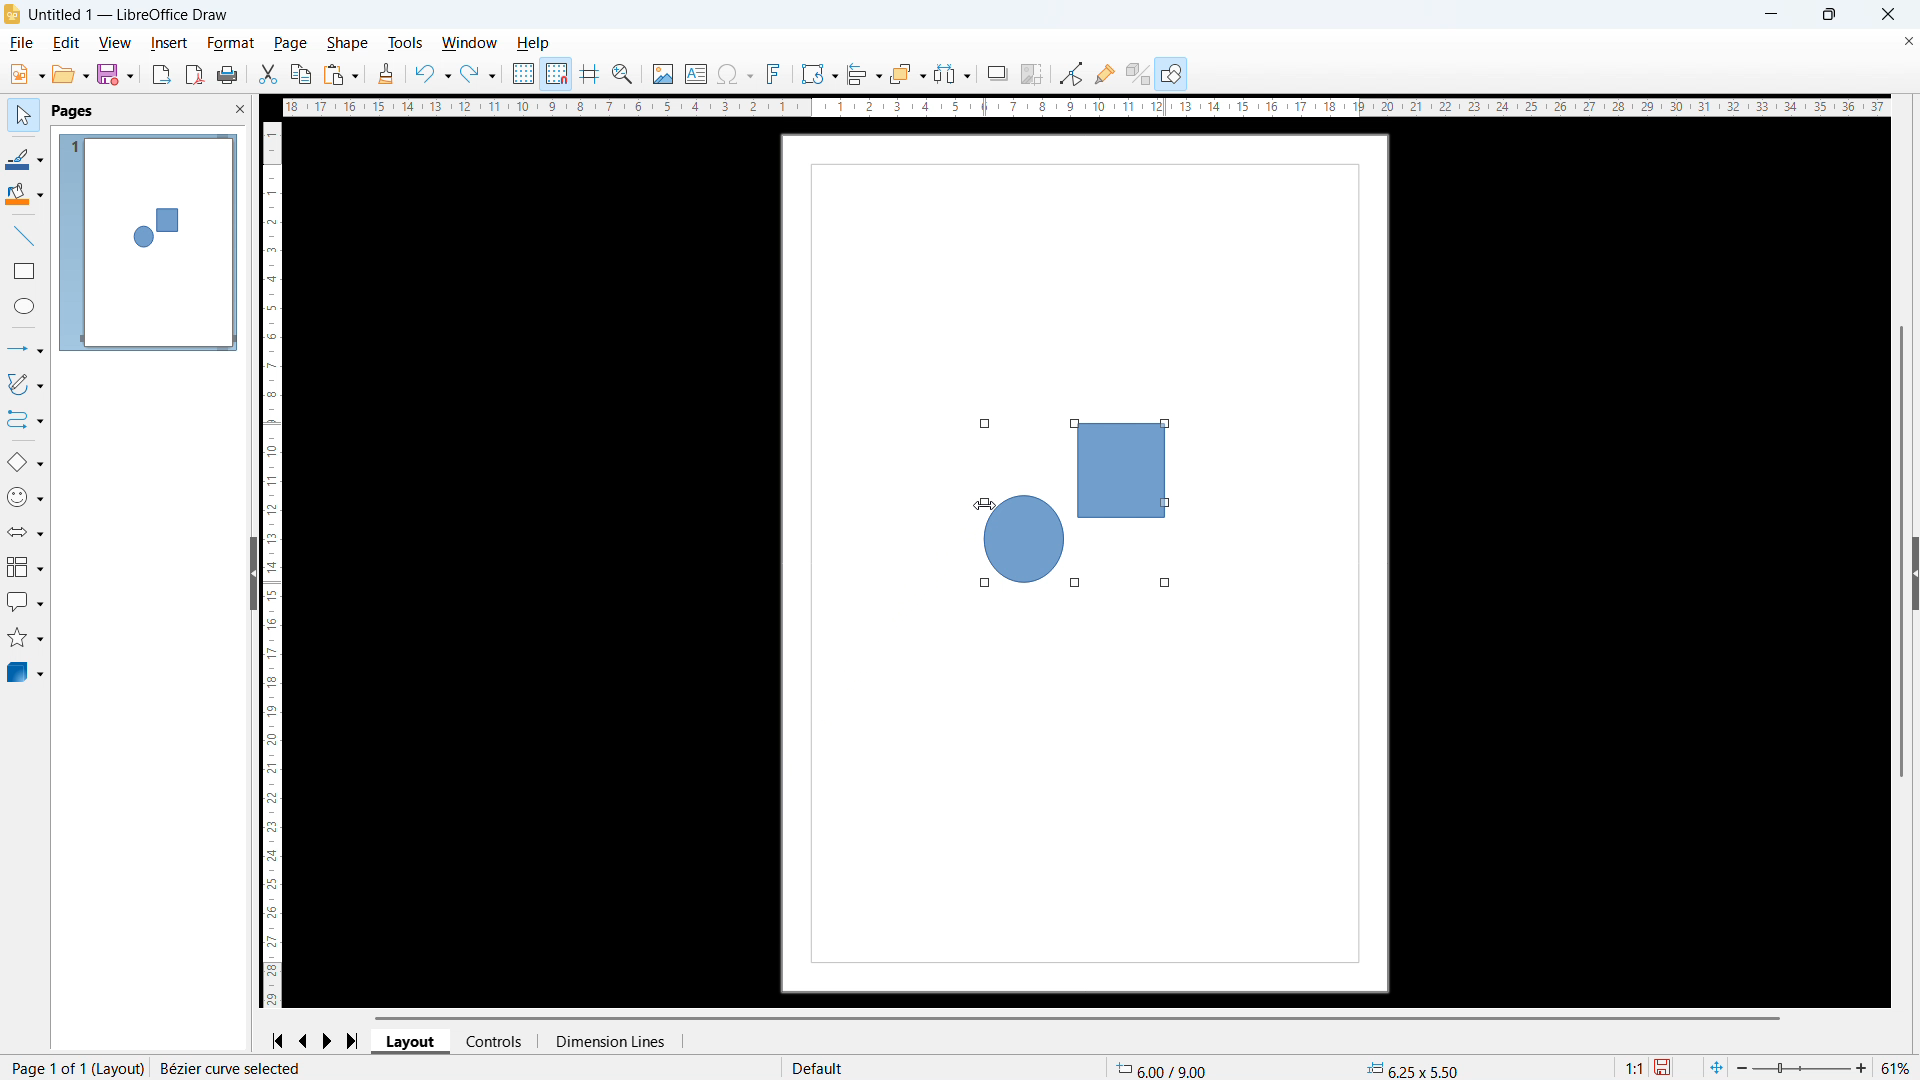  I want to click on Scaling factor , so click(1636, 1068).